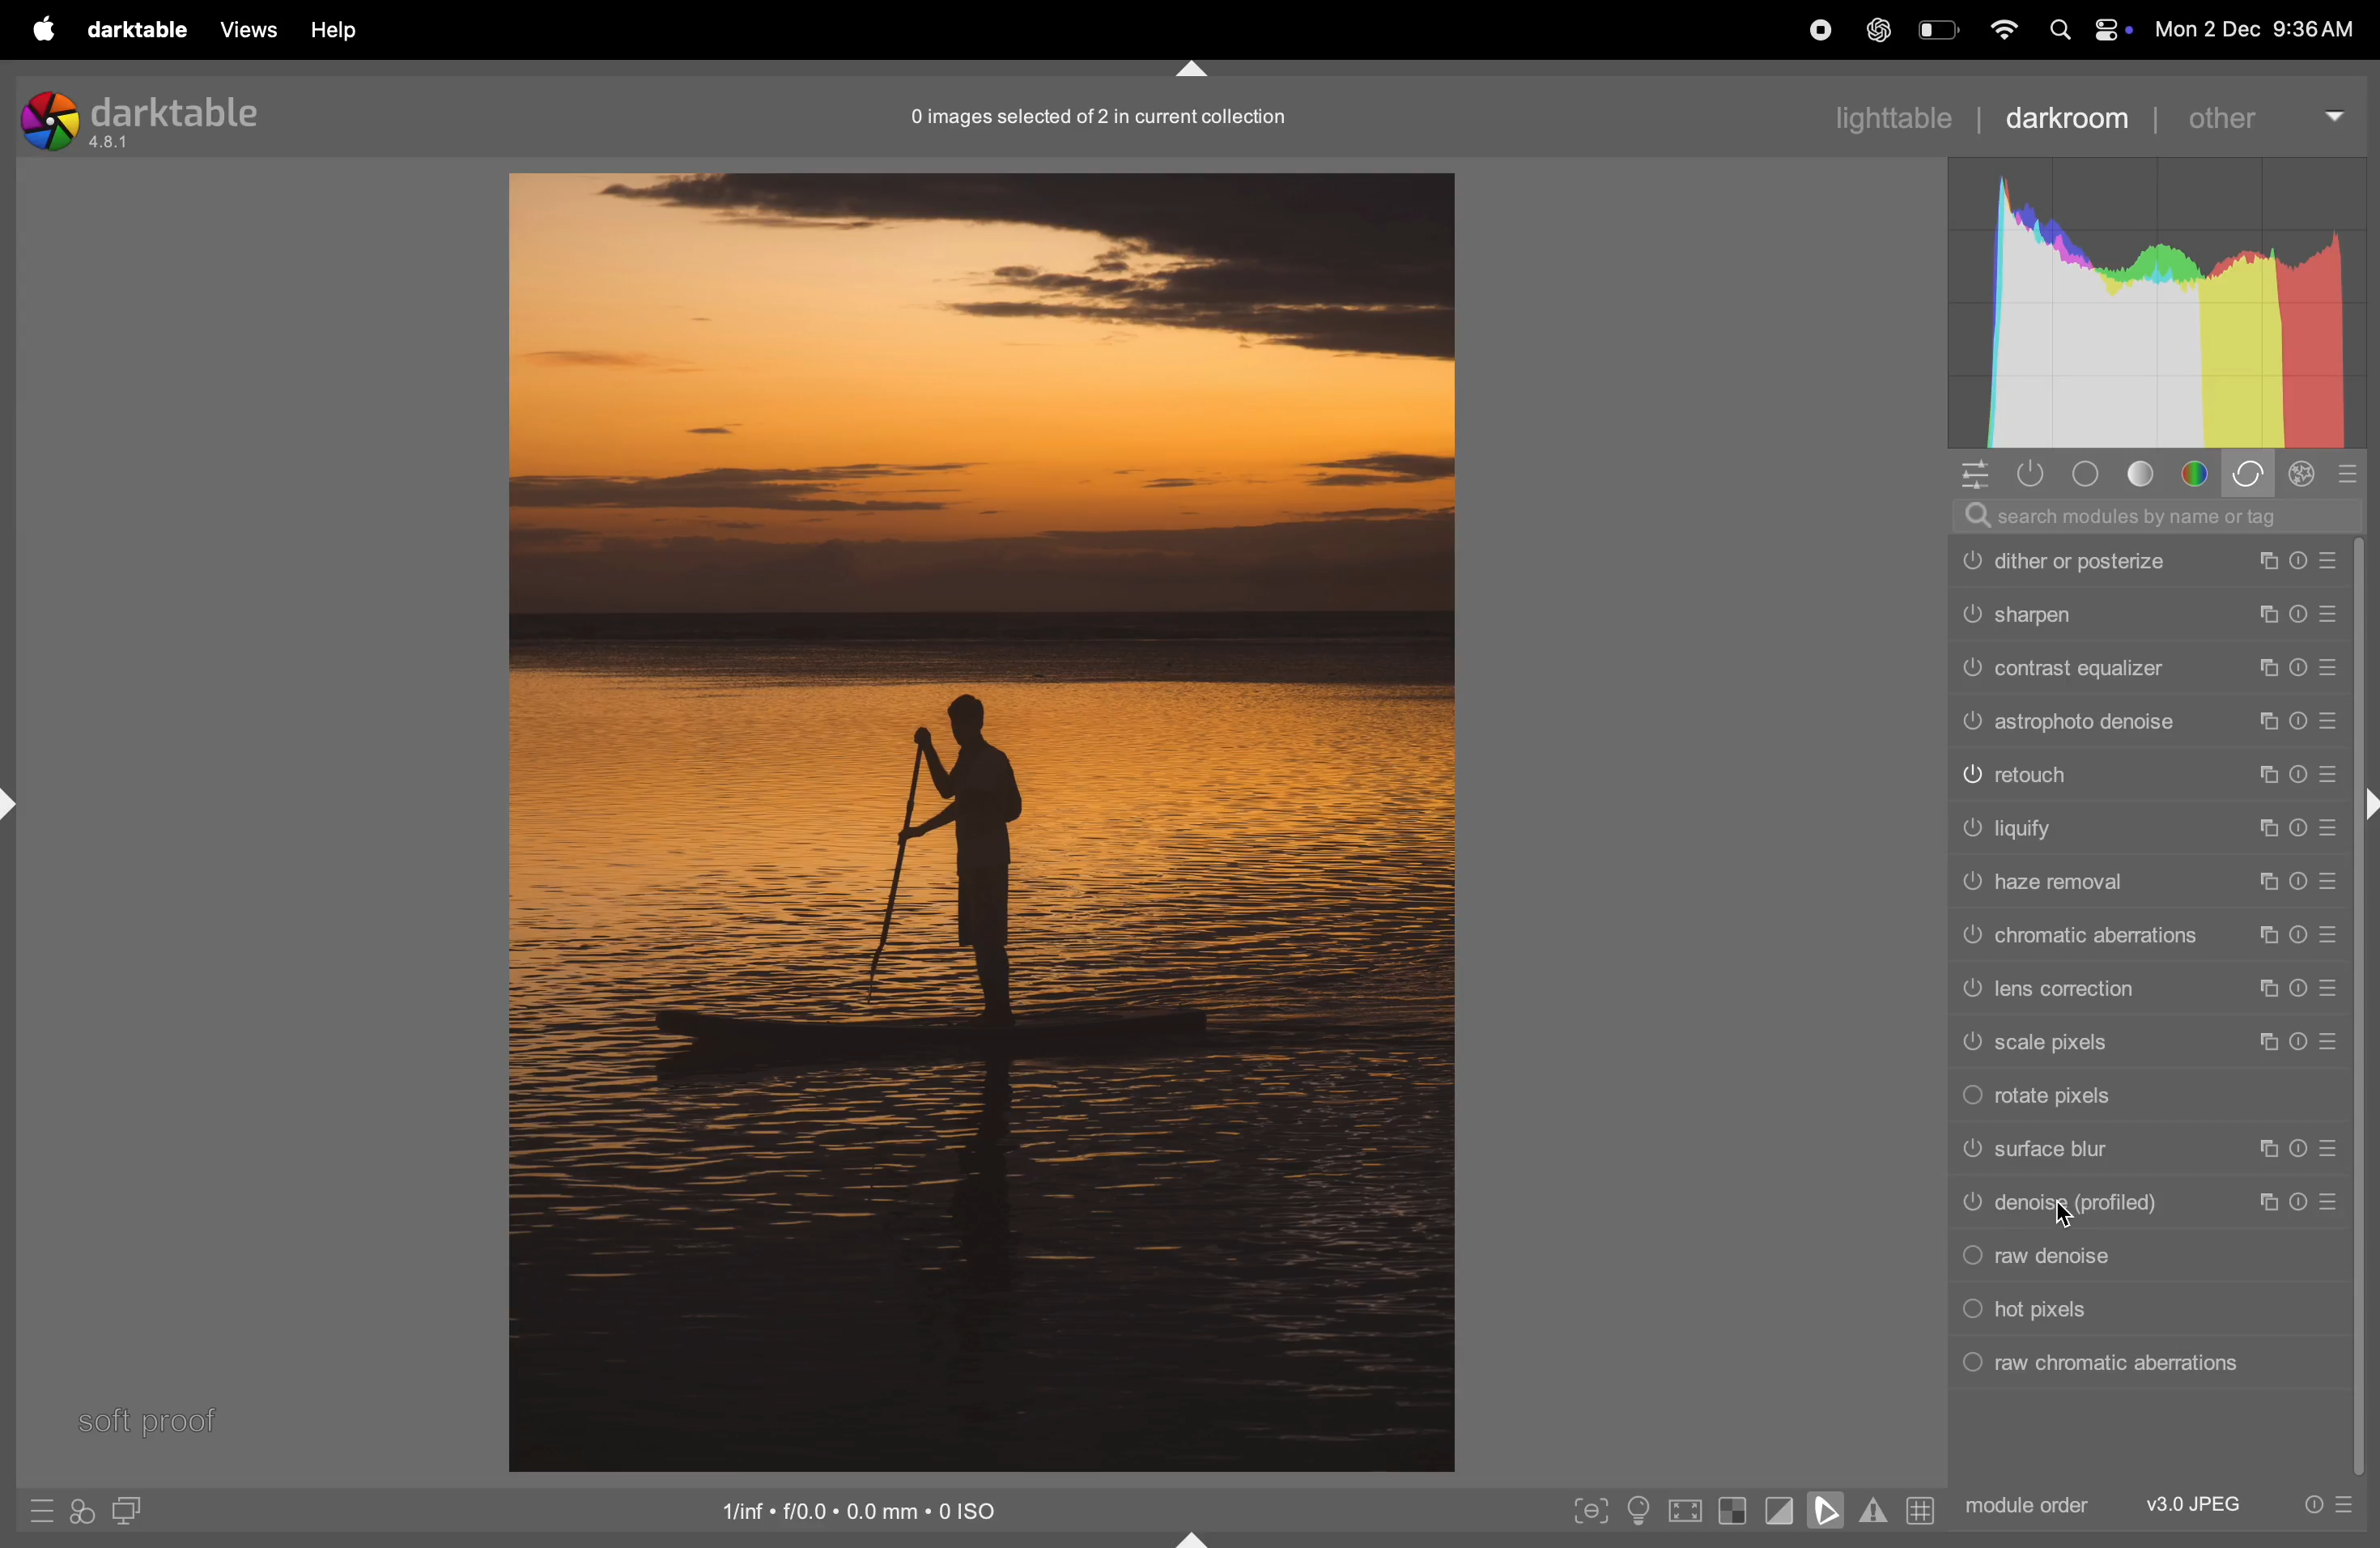 This screenshot has height=1548, width=2380. Describe the element at coordinates (2151, 1203) in the screenshot. I see `denoise profiled` at that location.